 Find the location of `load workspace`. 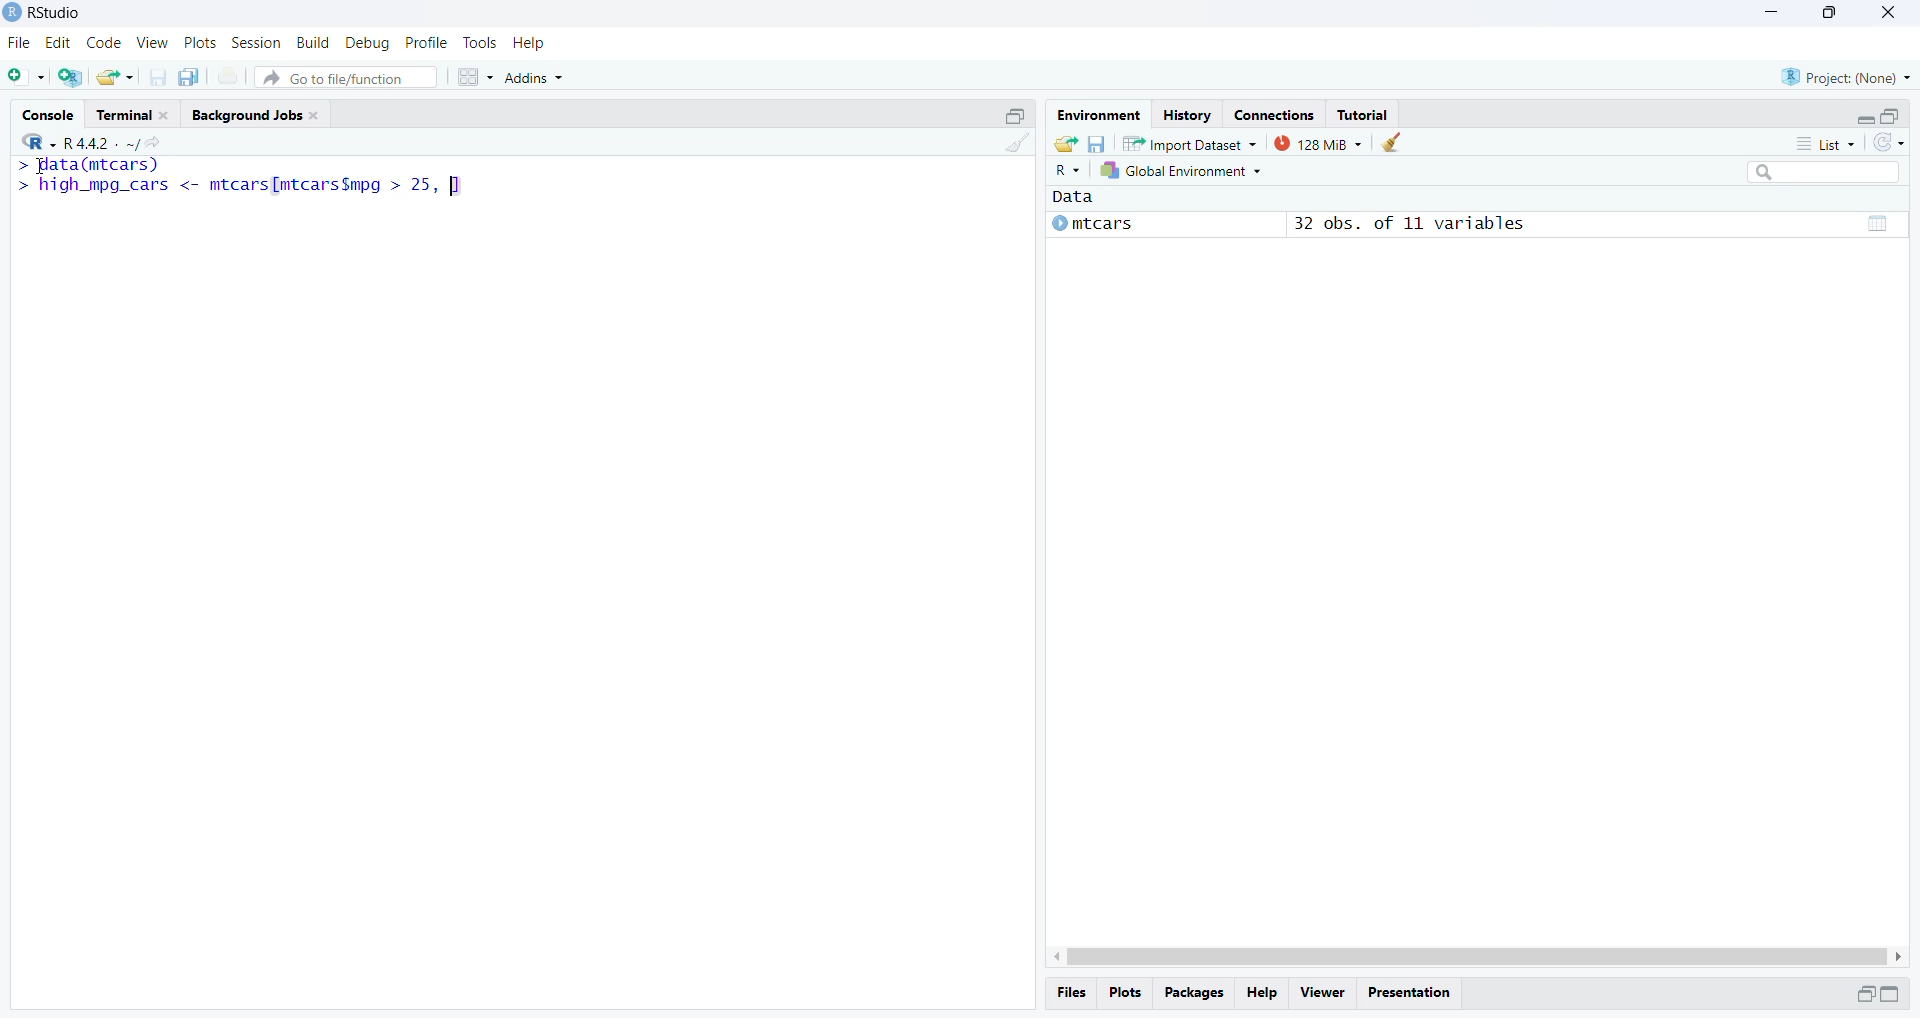

load workspace is located at coordinates (1065, 143).